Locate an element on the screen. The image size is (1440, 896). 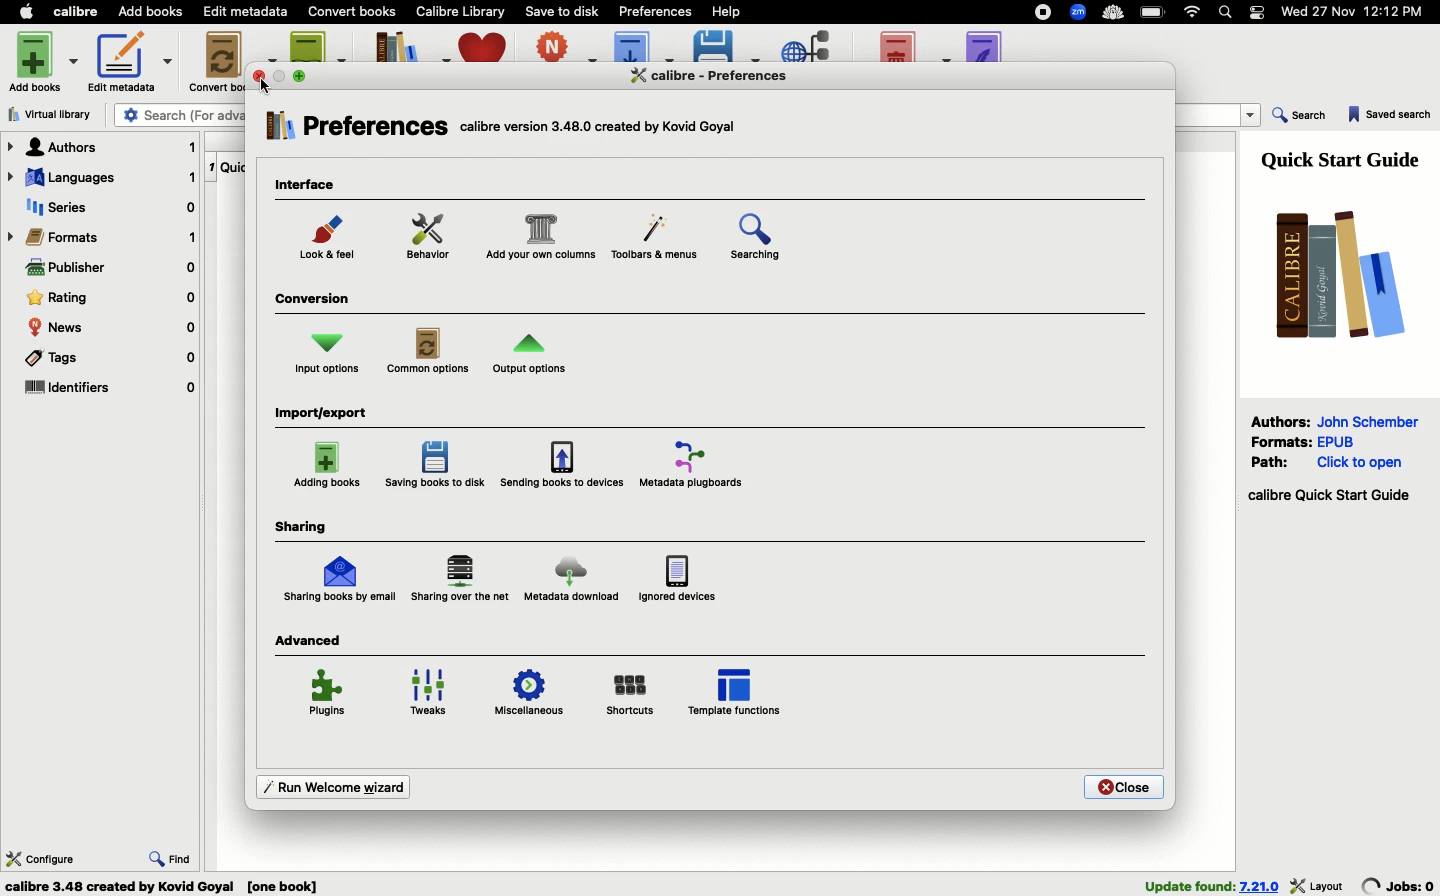
click to open is located at coordinates (1360, 463).